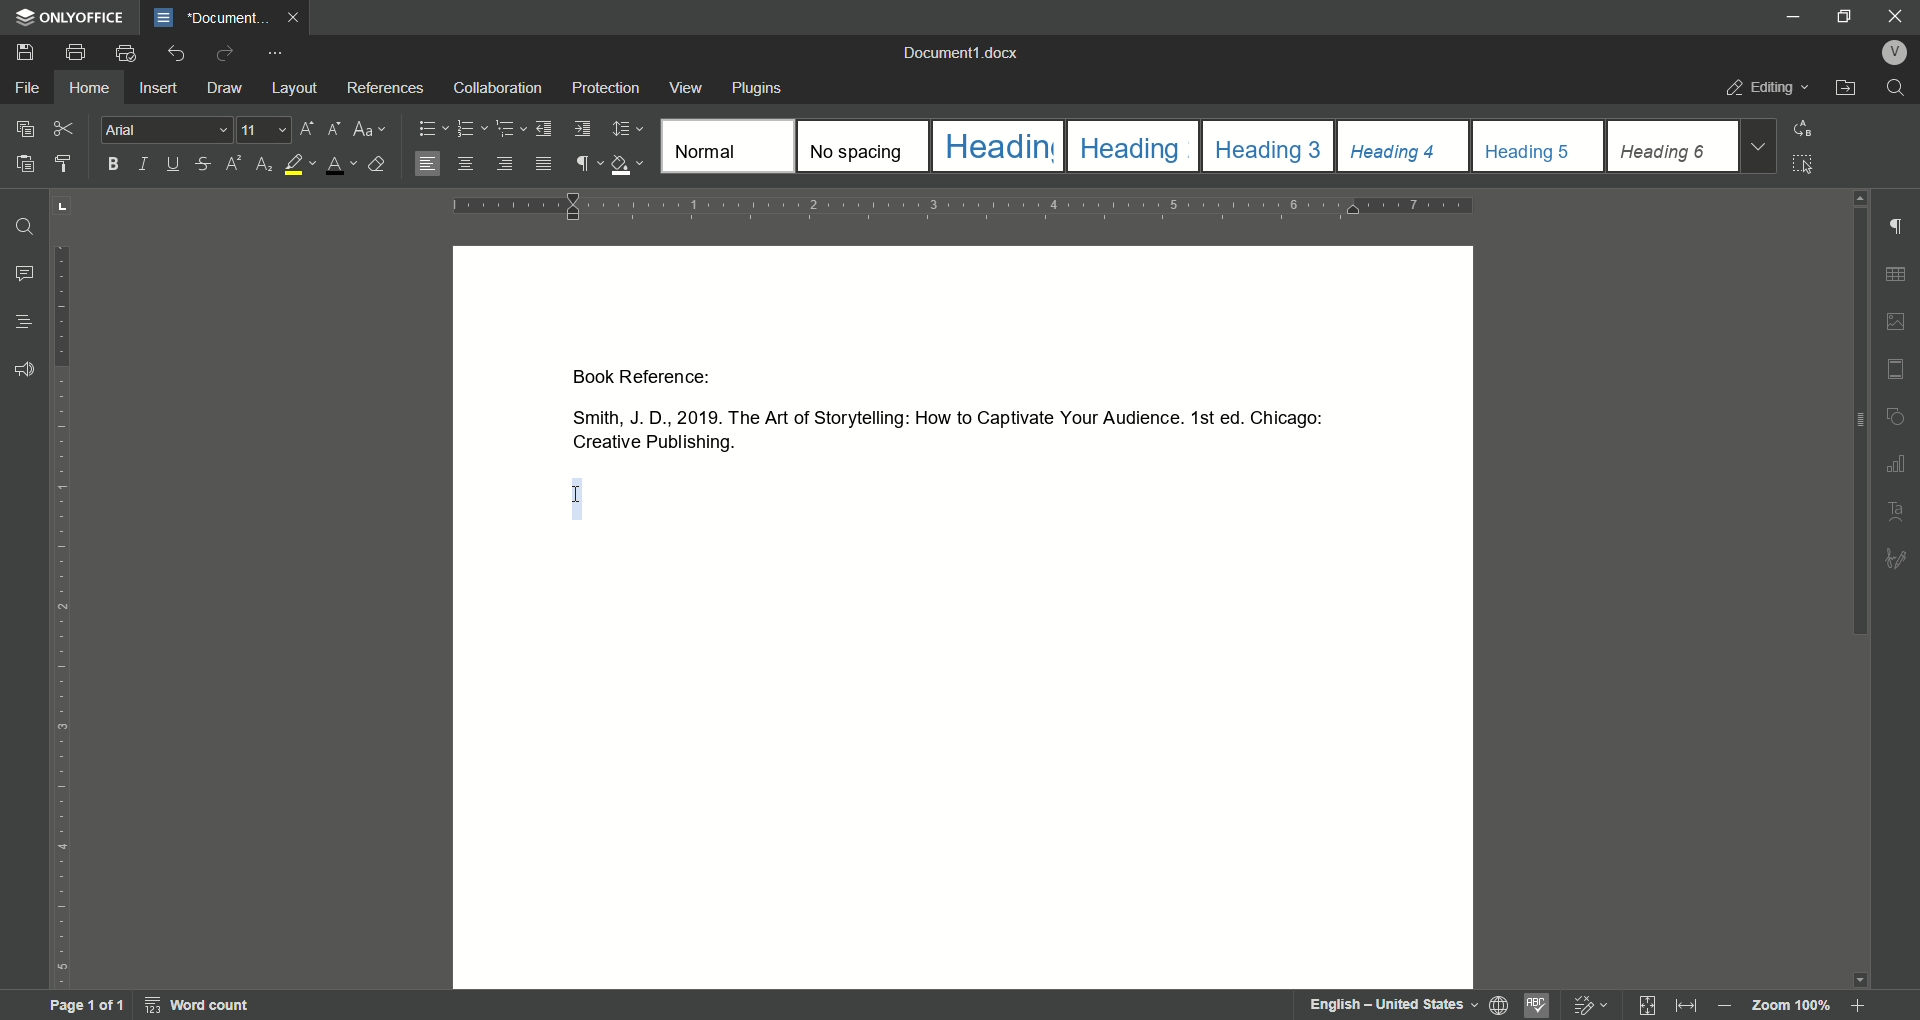 This screenshot has height=1020, width=1920. I want to click on italic, so click(148, 164).